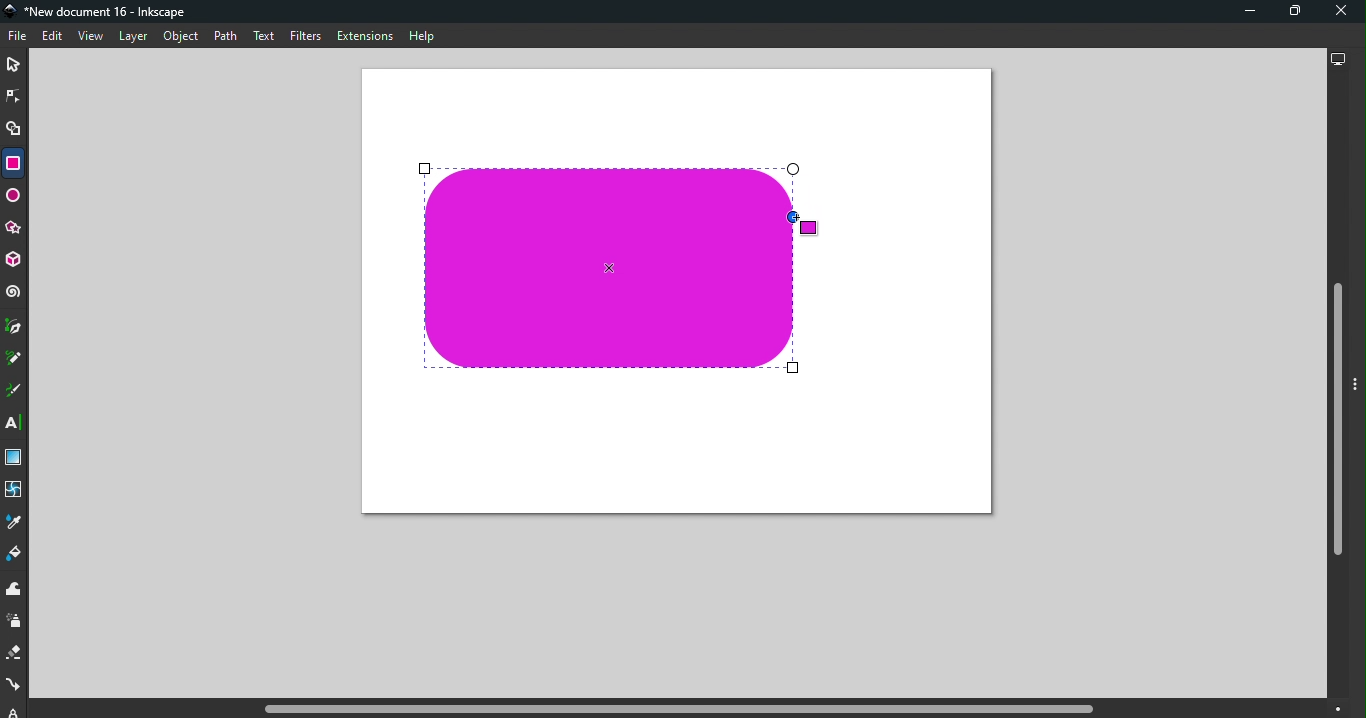 Image resolution: width=1366 pixels, height=718 pixels. What do you see at coordinates (51, 37) in the screenshot?
I see `Edit` at bounding box center [51, 37].